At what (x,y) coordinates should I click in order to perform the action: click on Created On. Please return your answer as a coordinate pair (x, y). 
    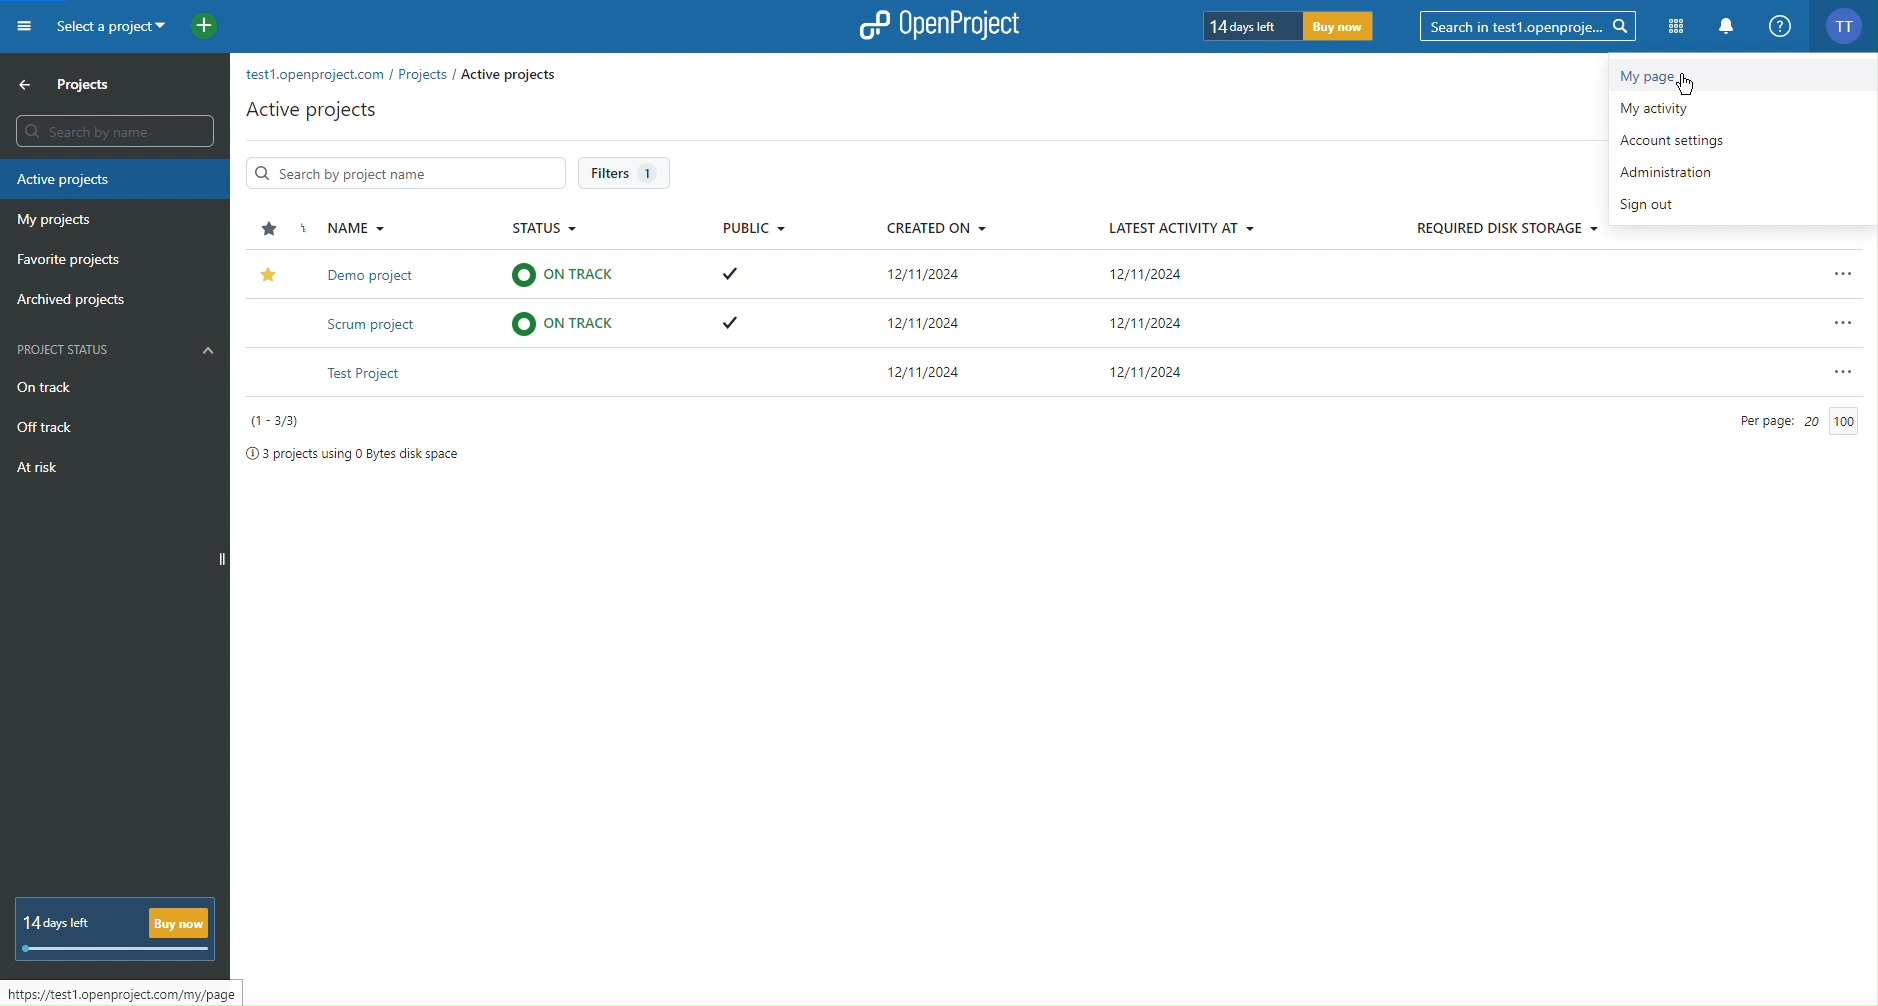
    Looking at the image, I should click on (940, 226).